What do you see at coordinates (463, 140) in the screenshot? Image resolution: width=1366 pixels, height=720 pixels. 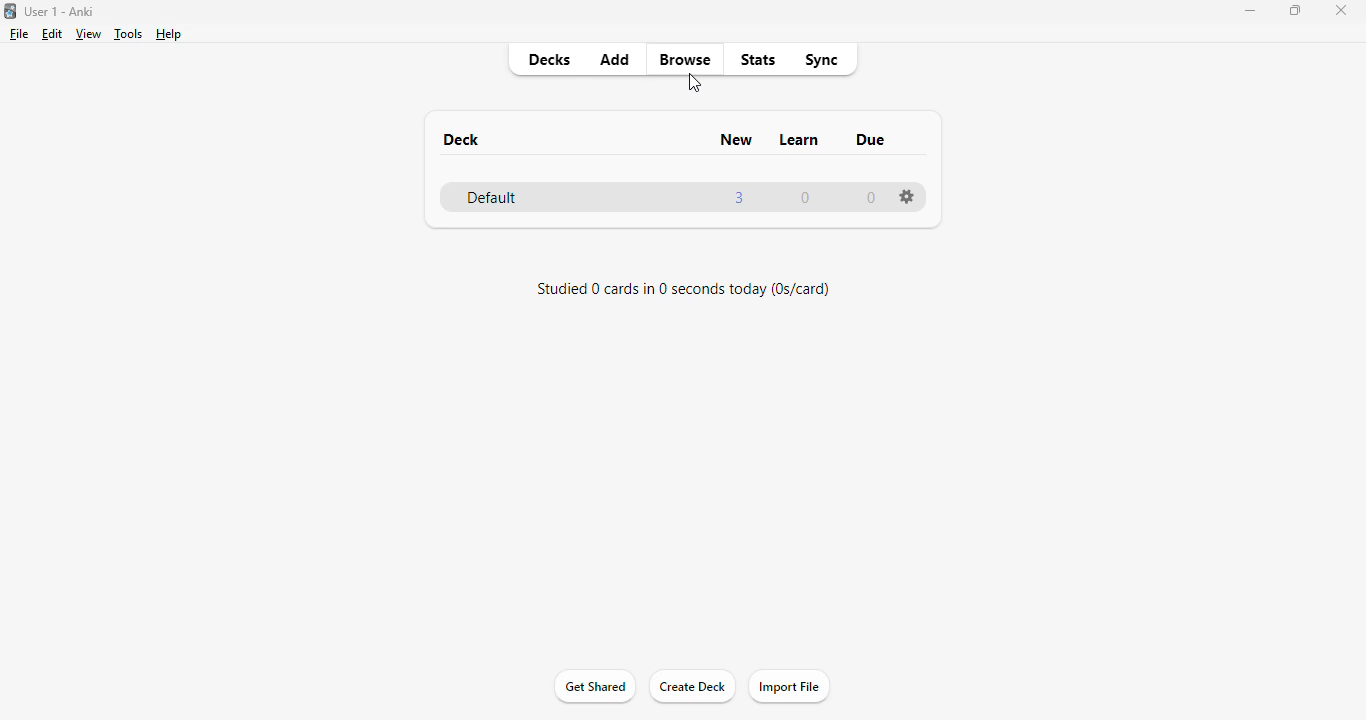 I see `deck` at bounding box center [463, 140].